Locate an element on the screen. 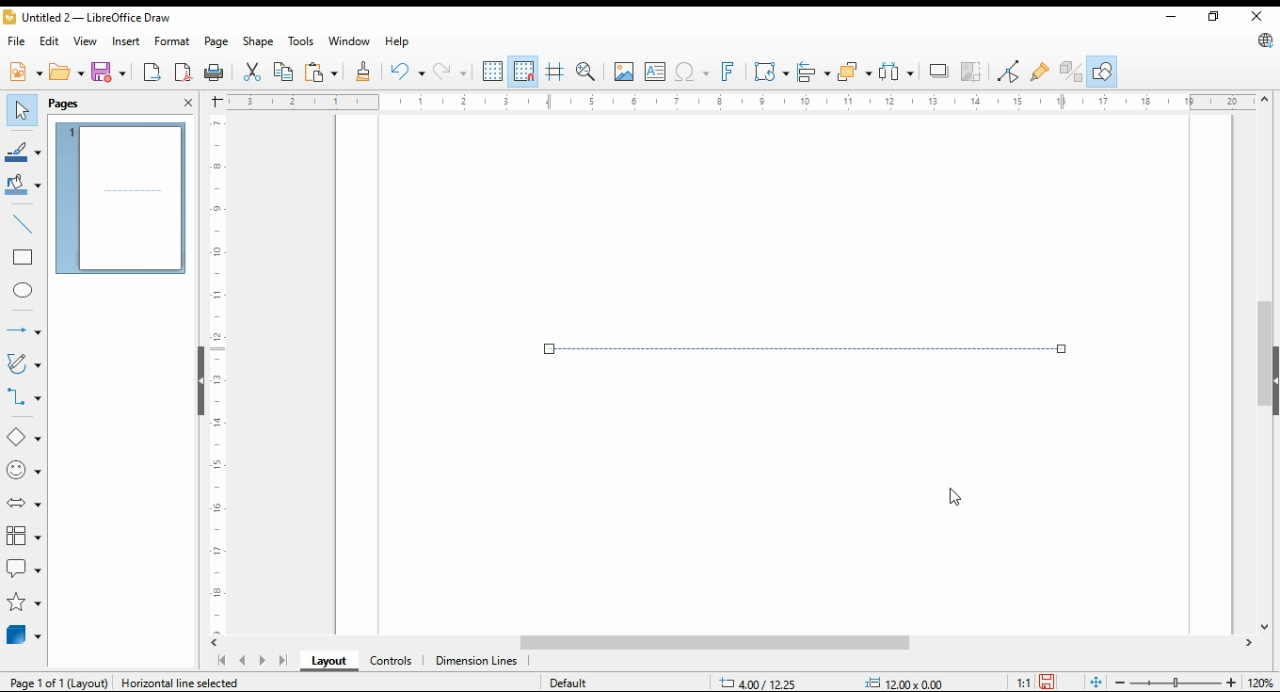 The width and height of the screenshot is (1280, 692). zoom slider is located at coordinates (1173, 682).